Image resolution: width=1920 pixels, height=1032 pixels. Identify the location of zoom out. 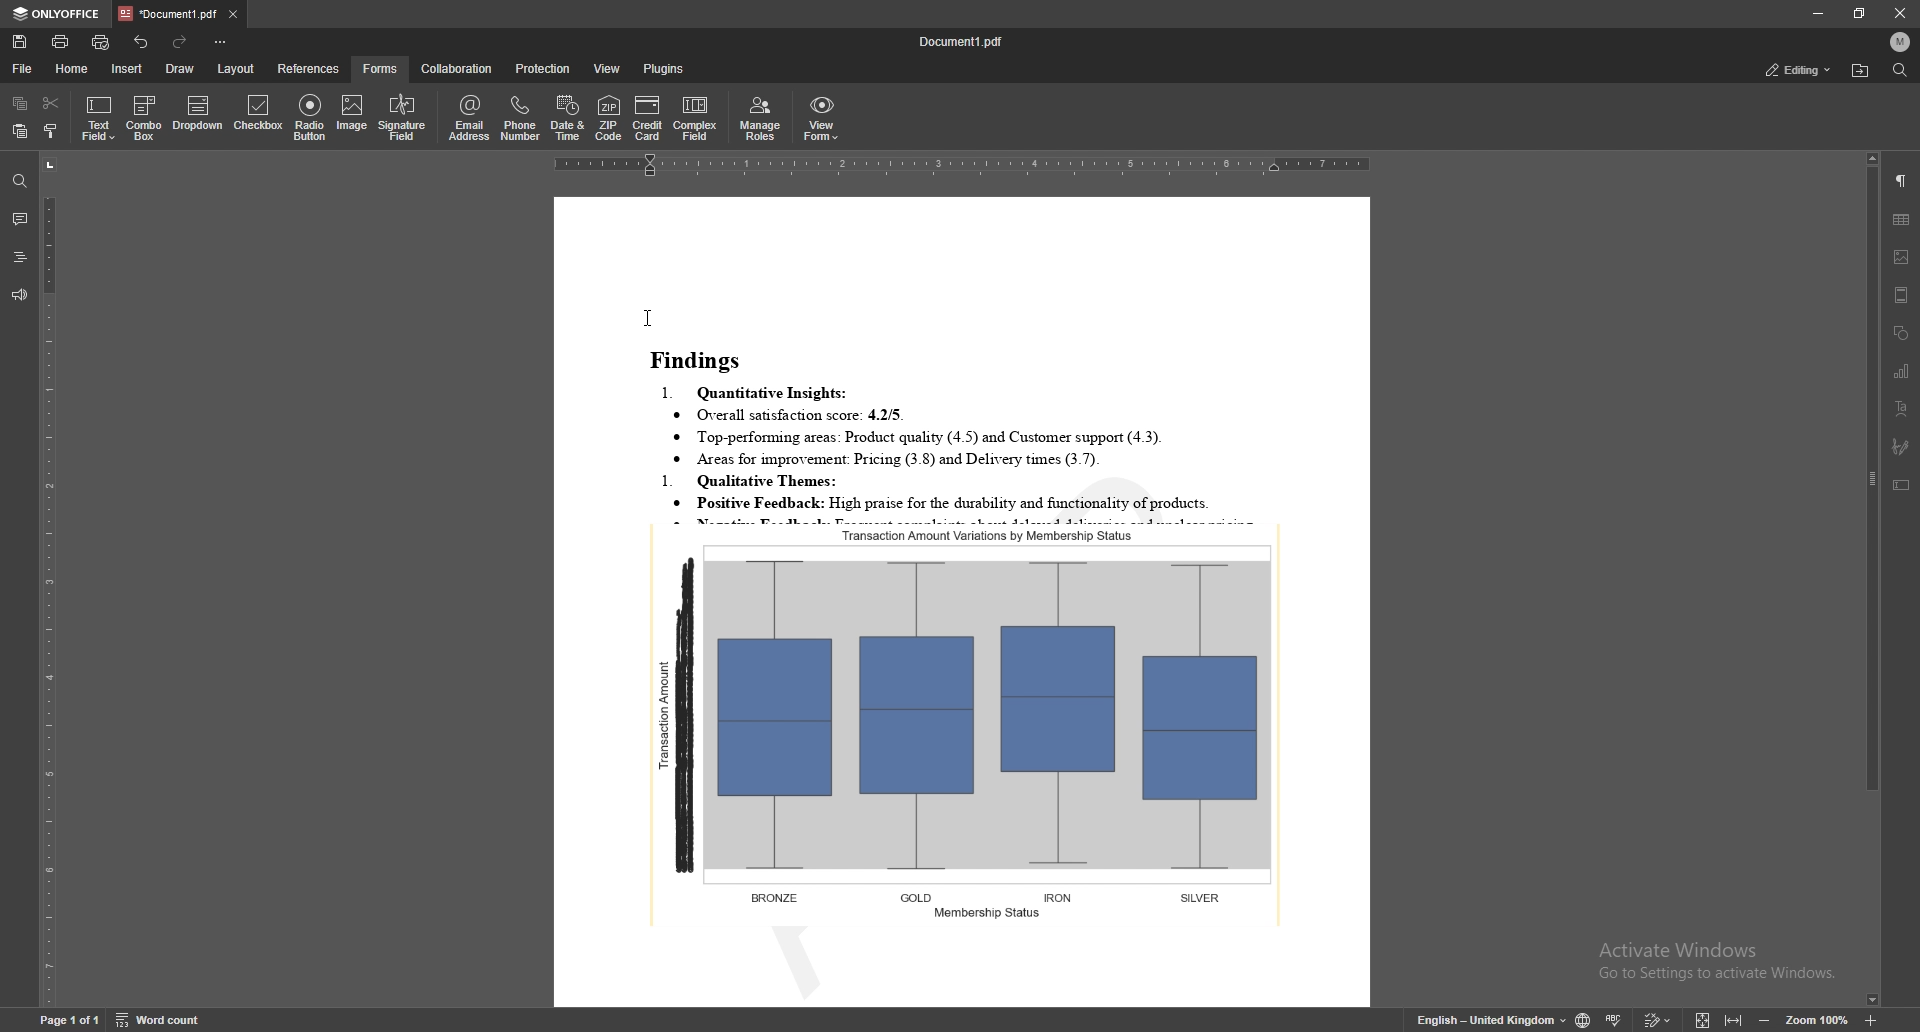
(1769, 1021).